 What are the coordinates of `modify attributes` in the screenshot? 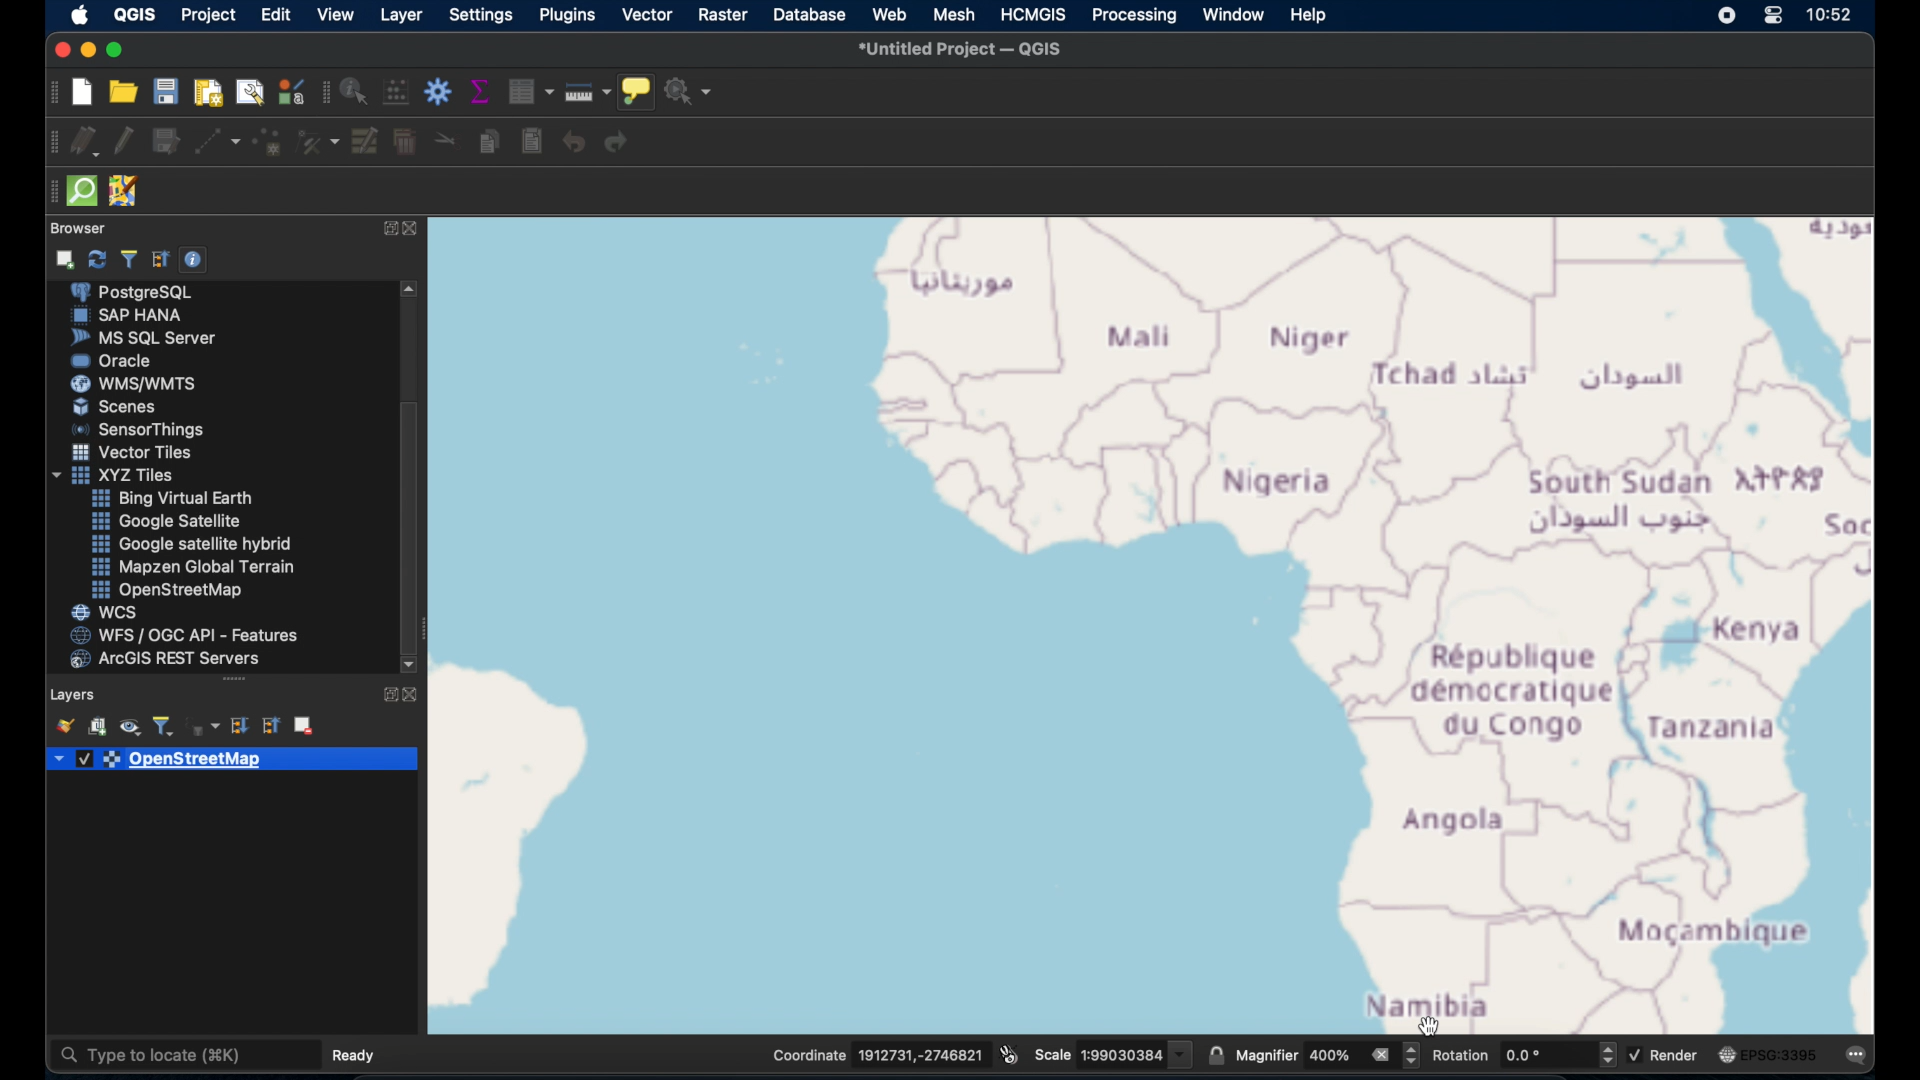 It's located at (365, 144).